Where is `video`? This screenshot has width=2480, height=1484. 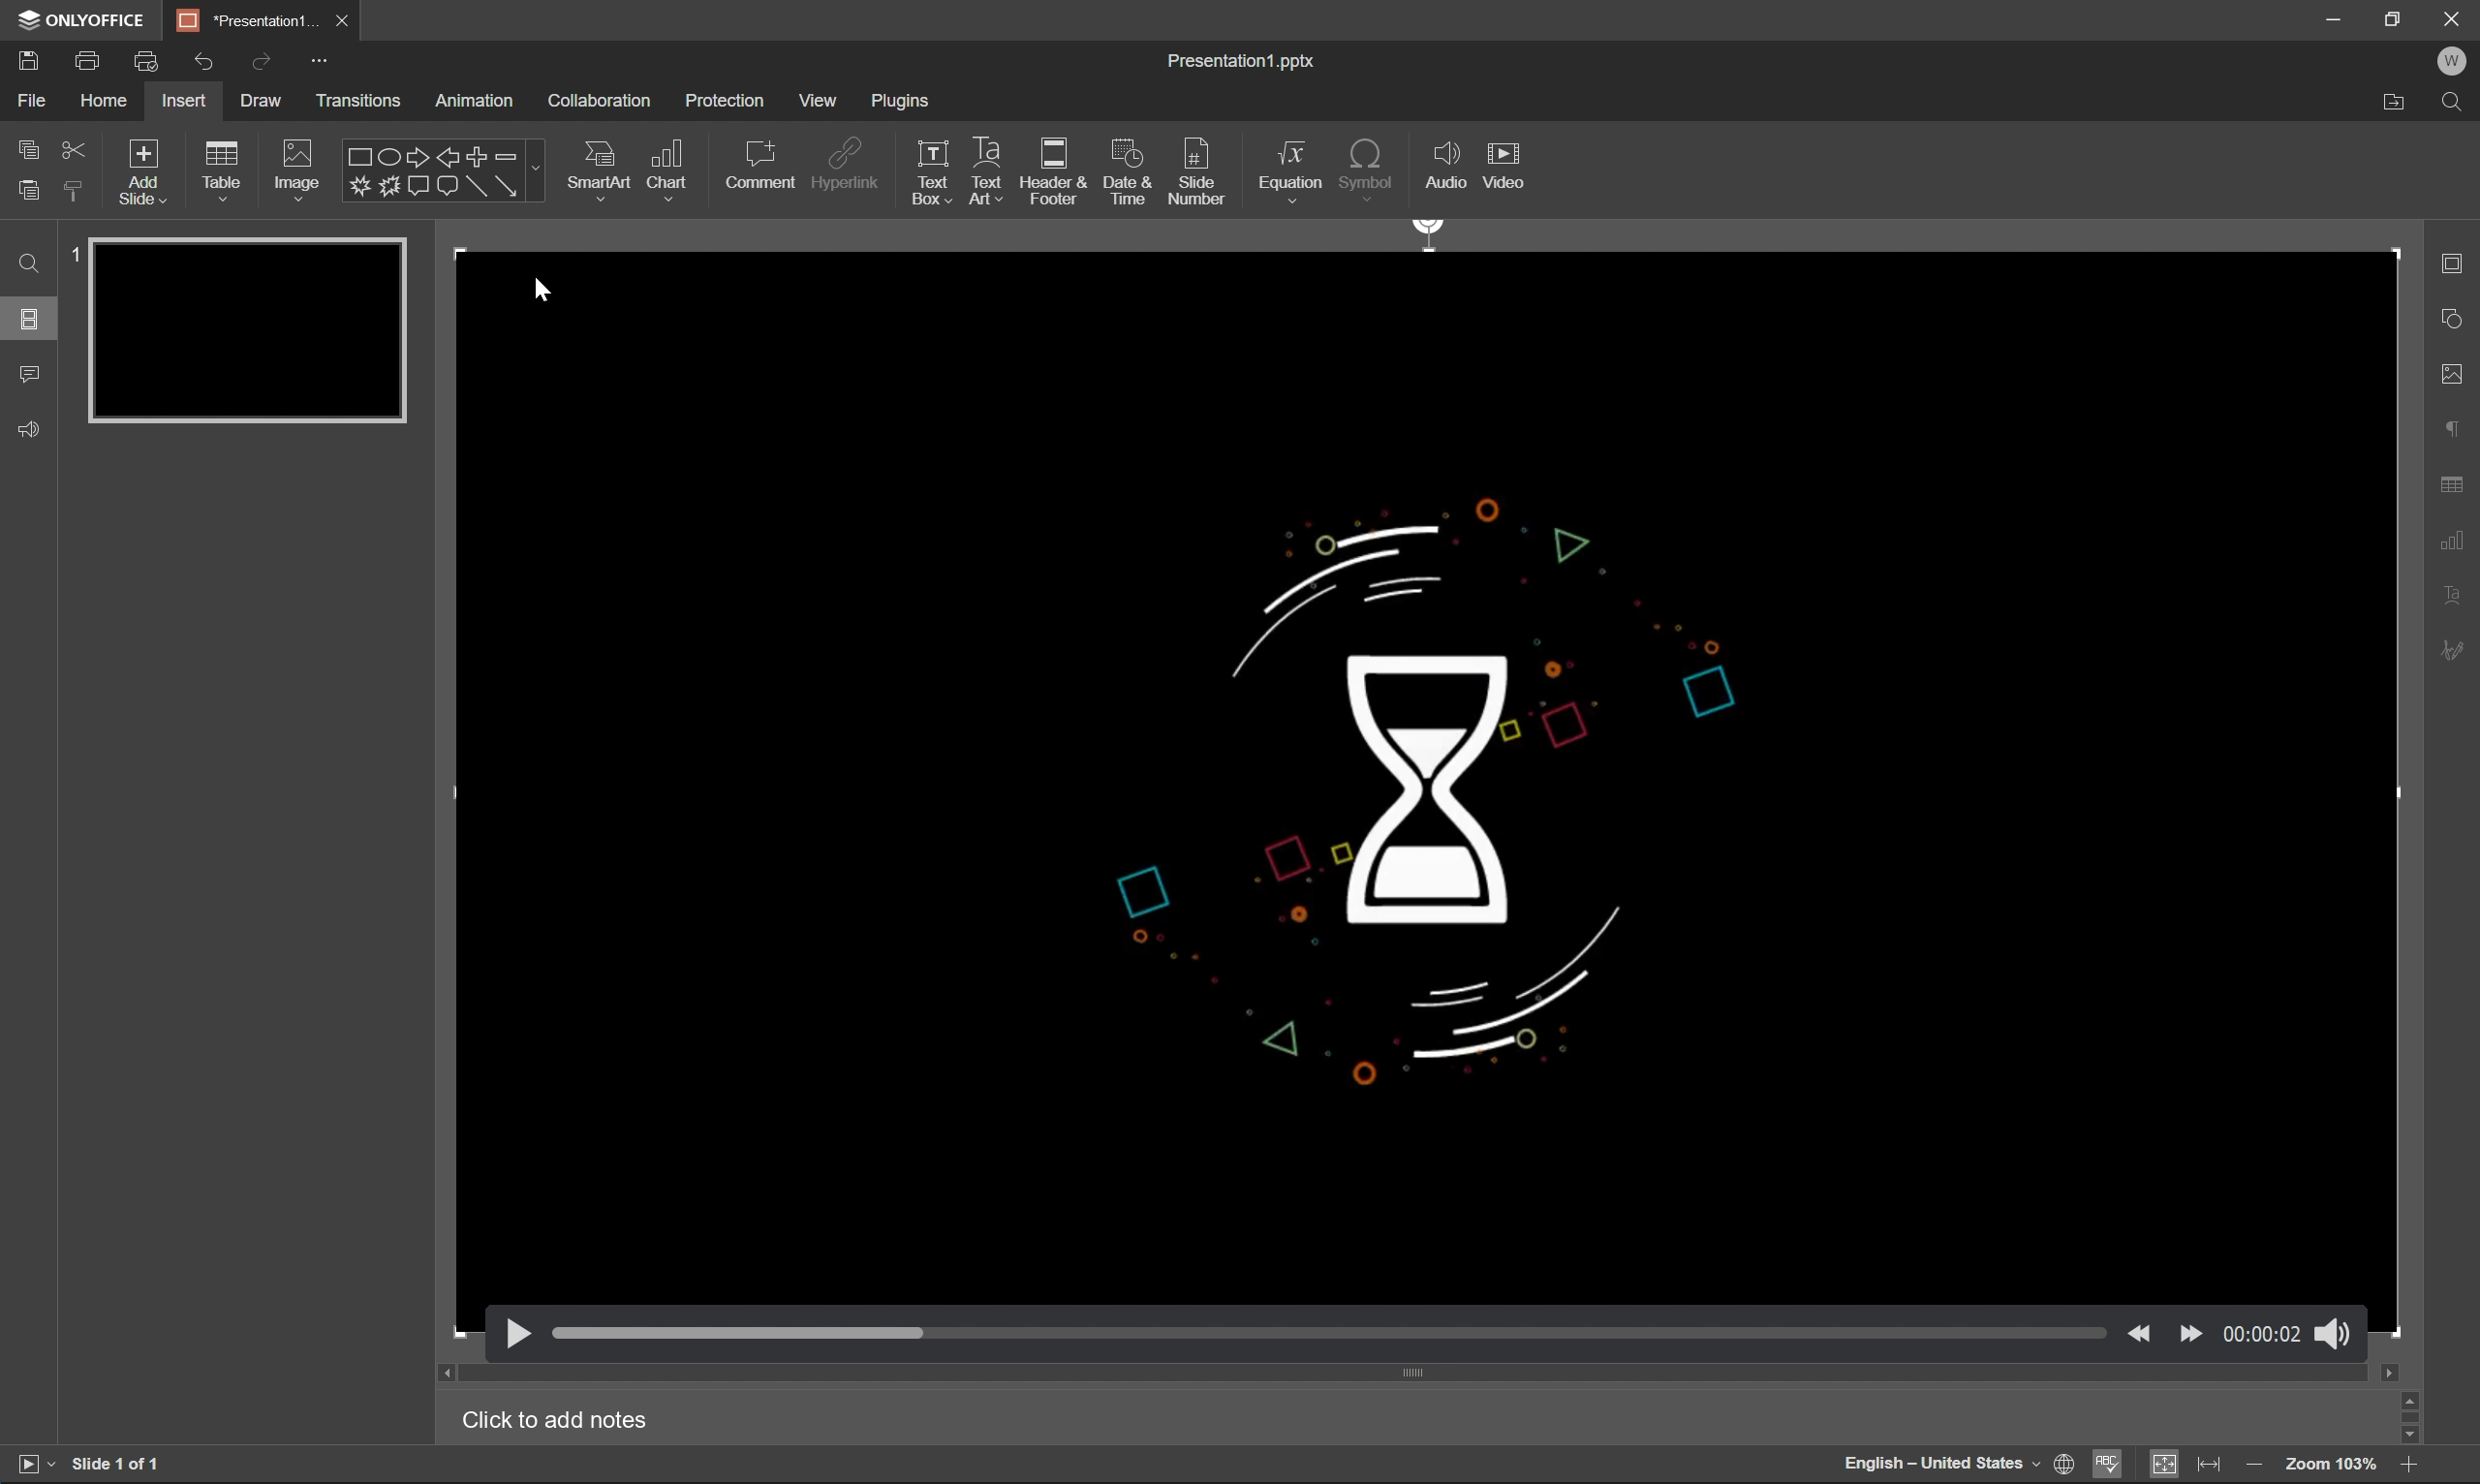 video is located at coordinates (1507, 165).